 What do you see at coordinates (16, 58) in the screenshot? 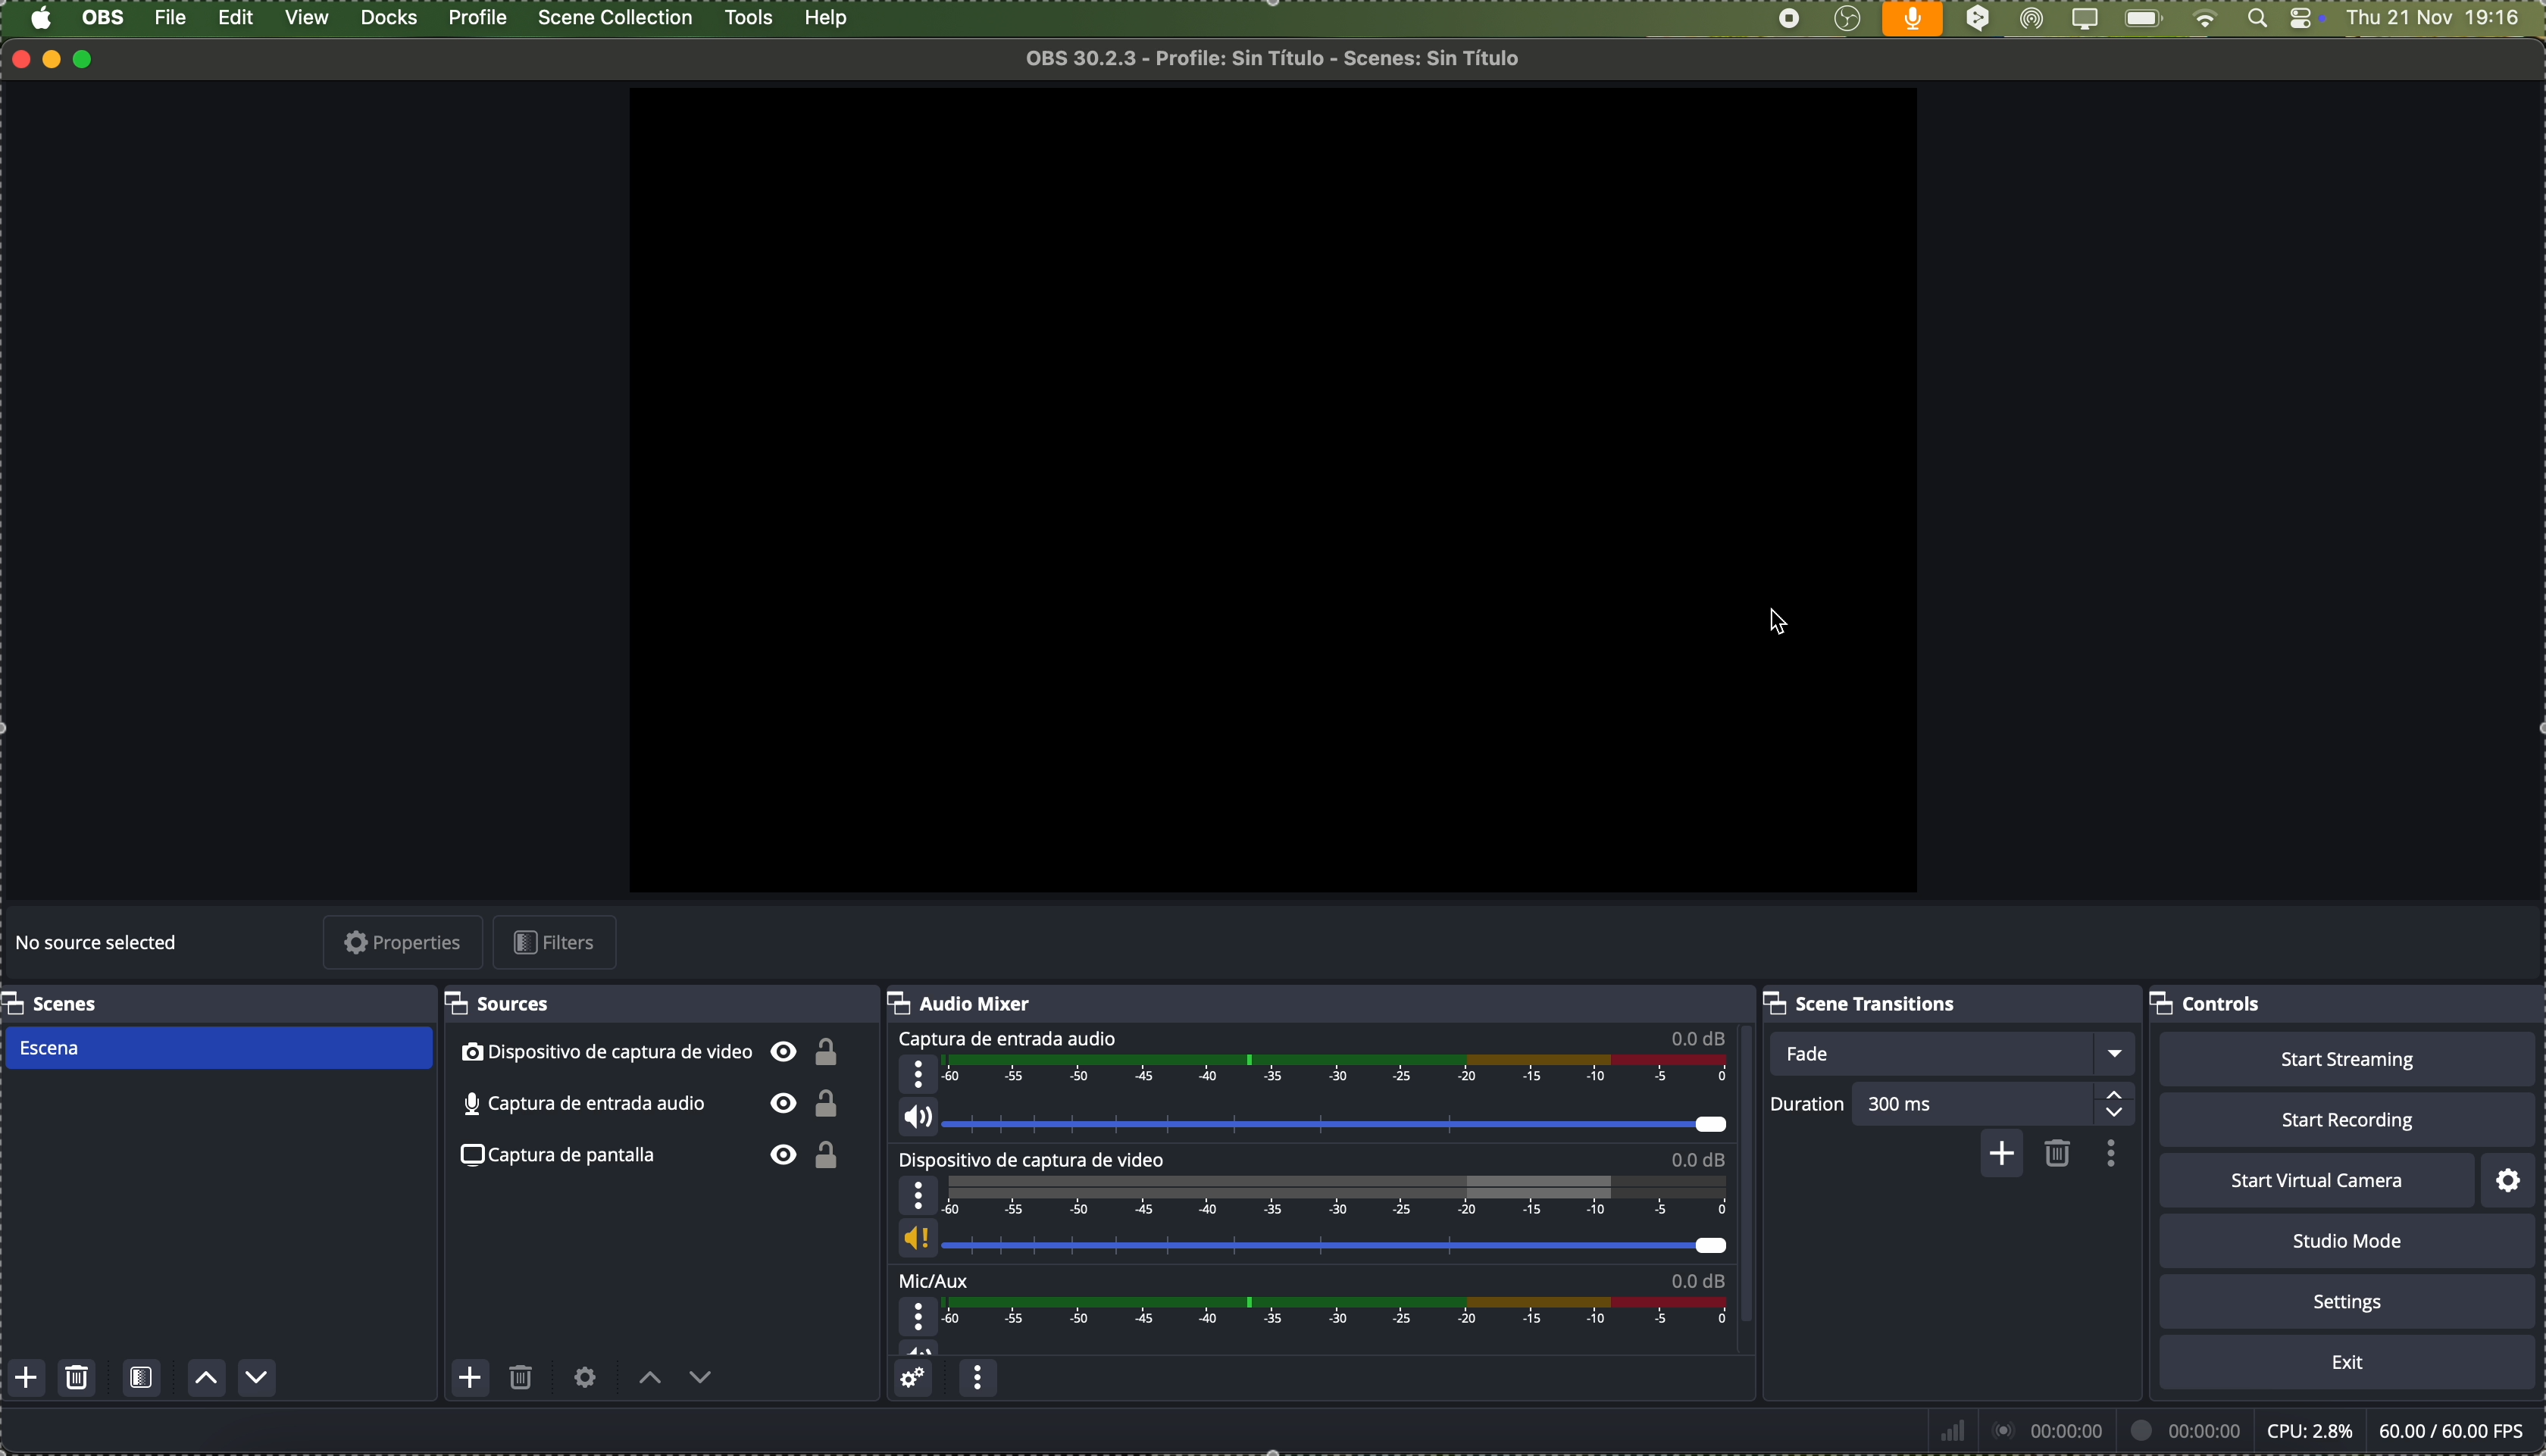
I see `close program` at bounding box center [16, 58].